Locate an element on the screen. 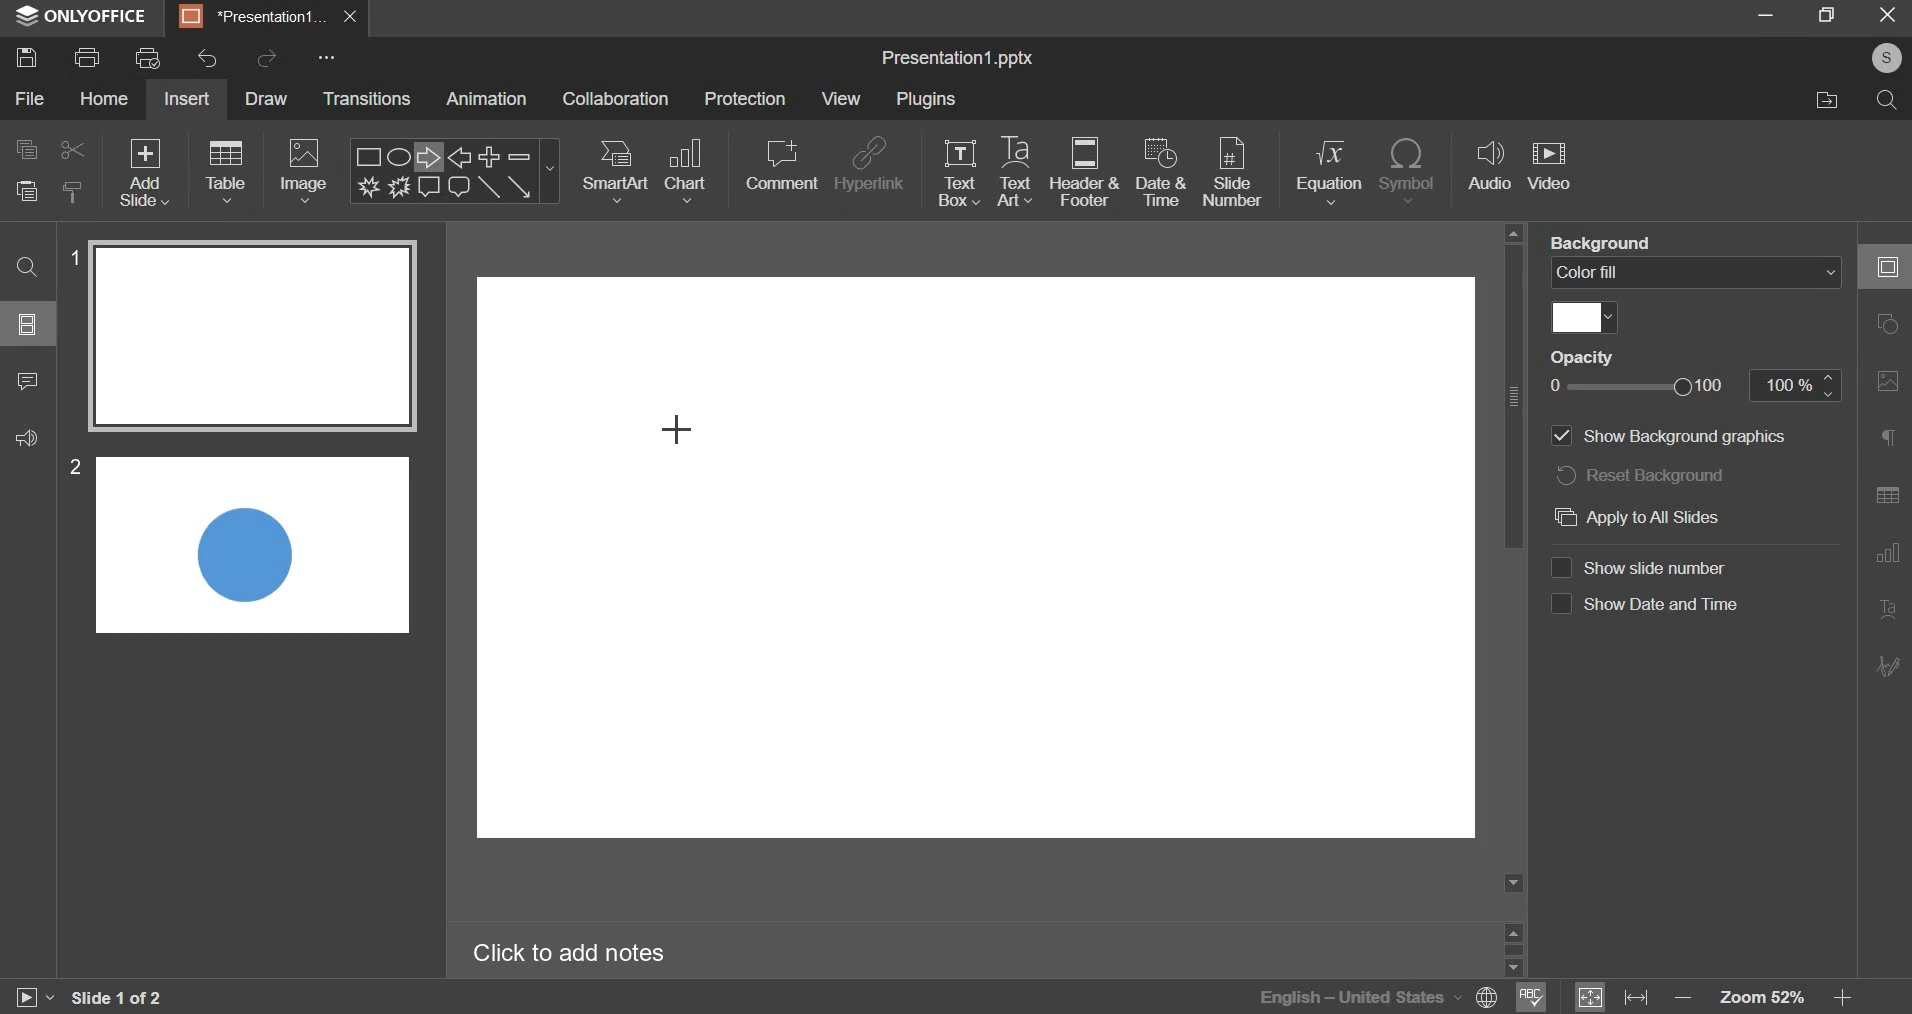 The width and height of the screenshot is (1912, 1014). copy is located at coordinates (26, 149).